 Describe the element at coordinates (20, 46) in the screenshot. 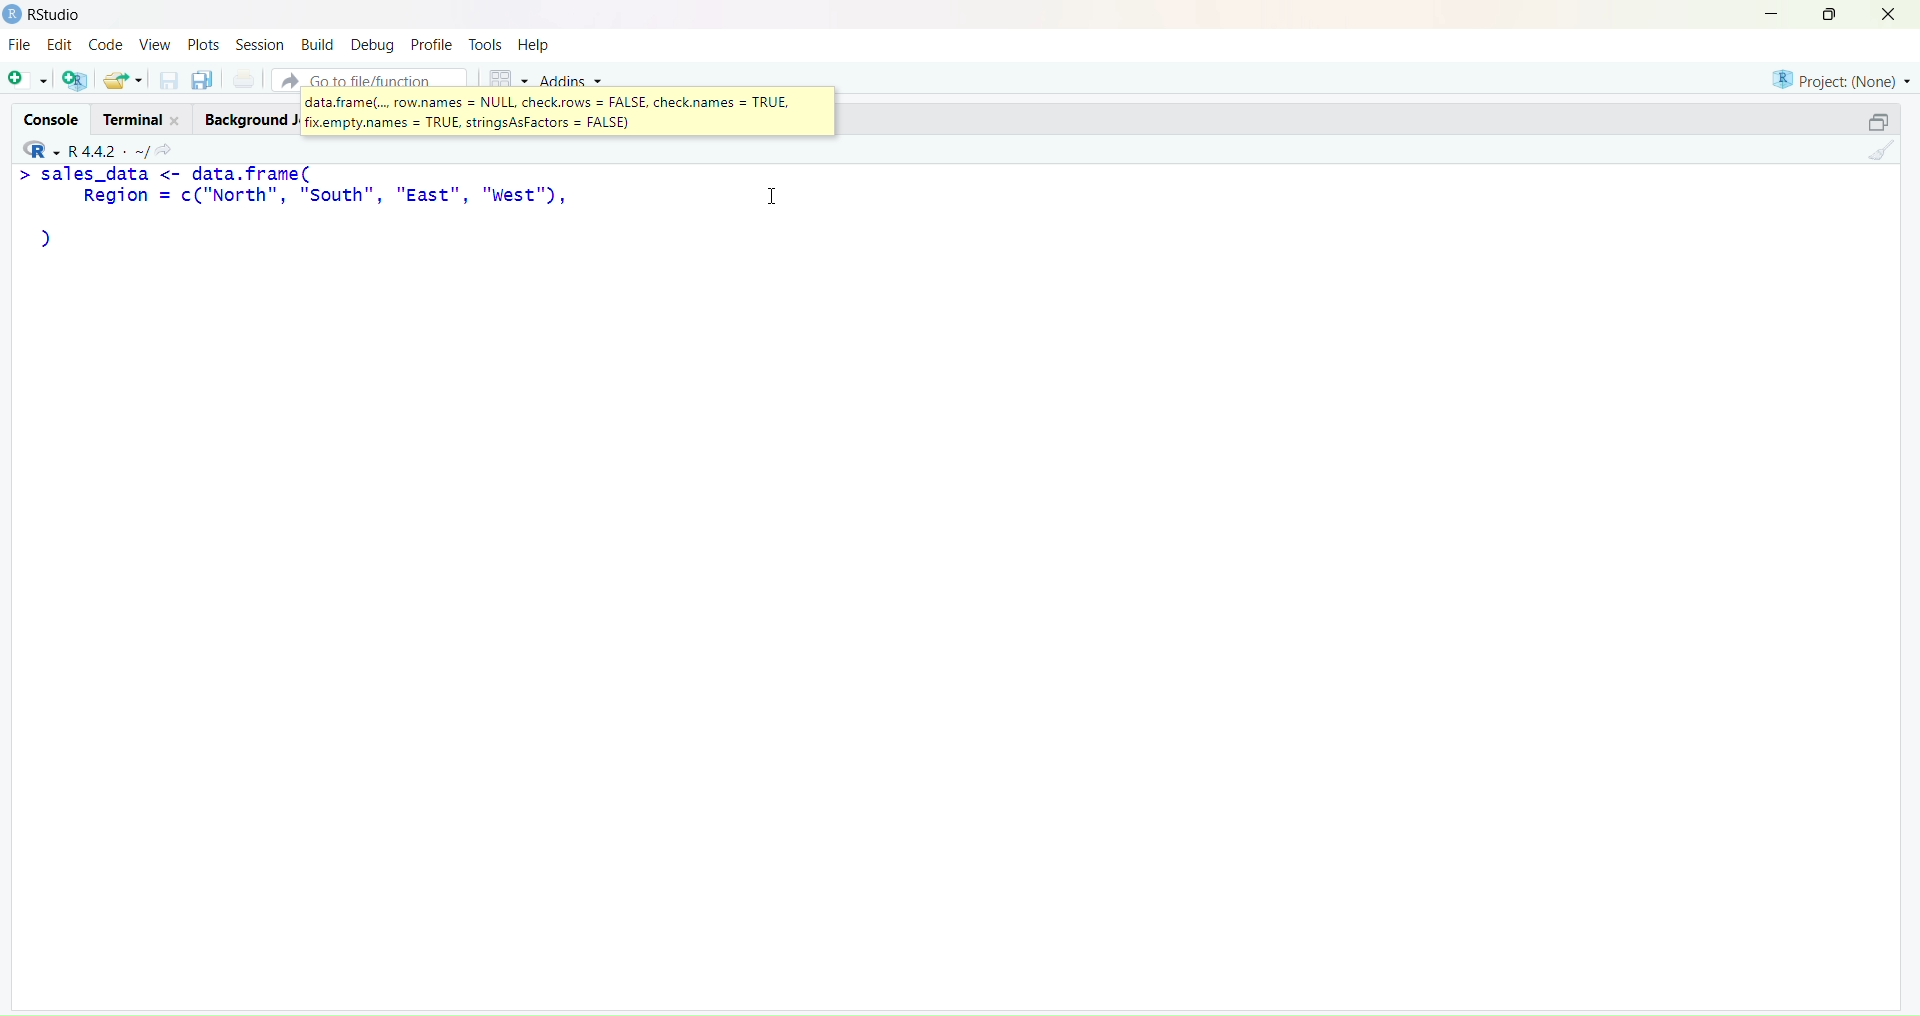

I see `File` at that location.